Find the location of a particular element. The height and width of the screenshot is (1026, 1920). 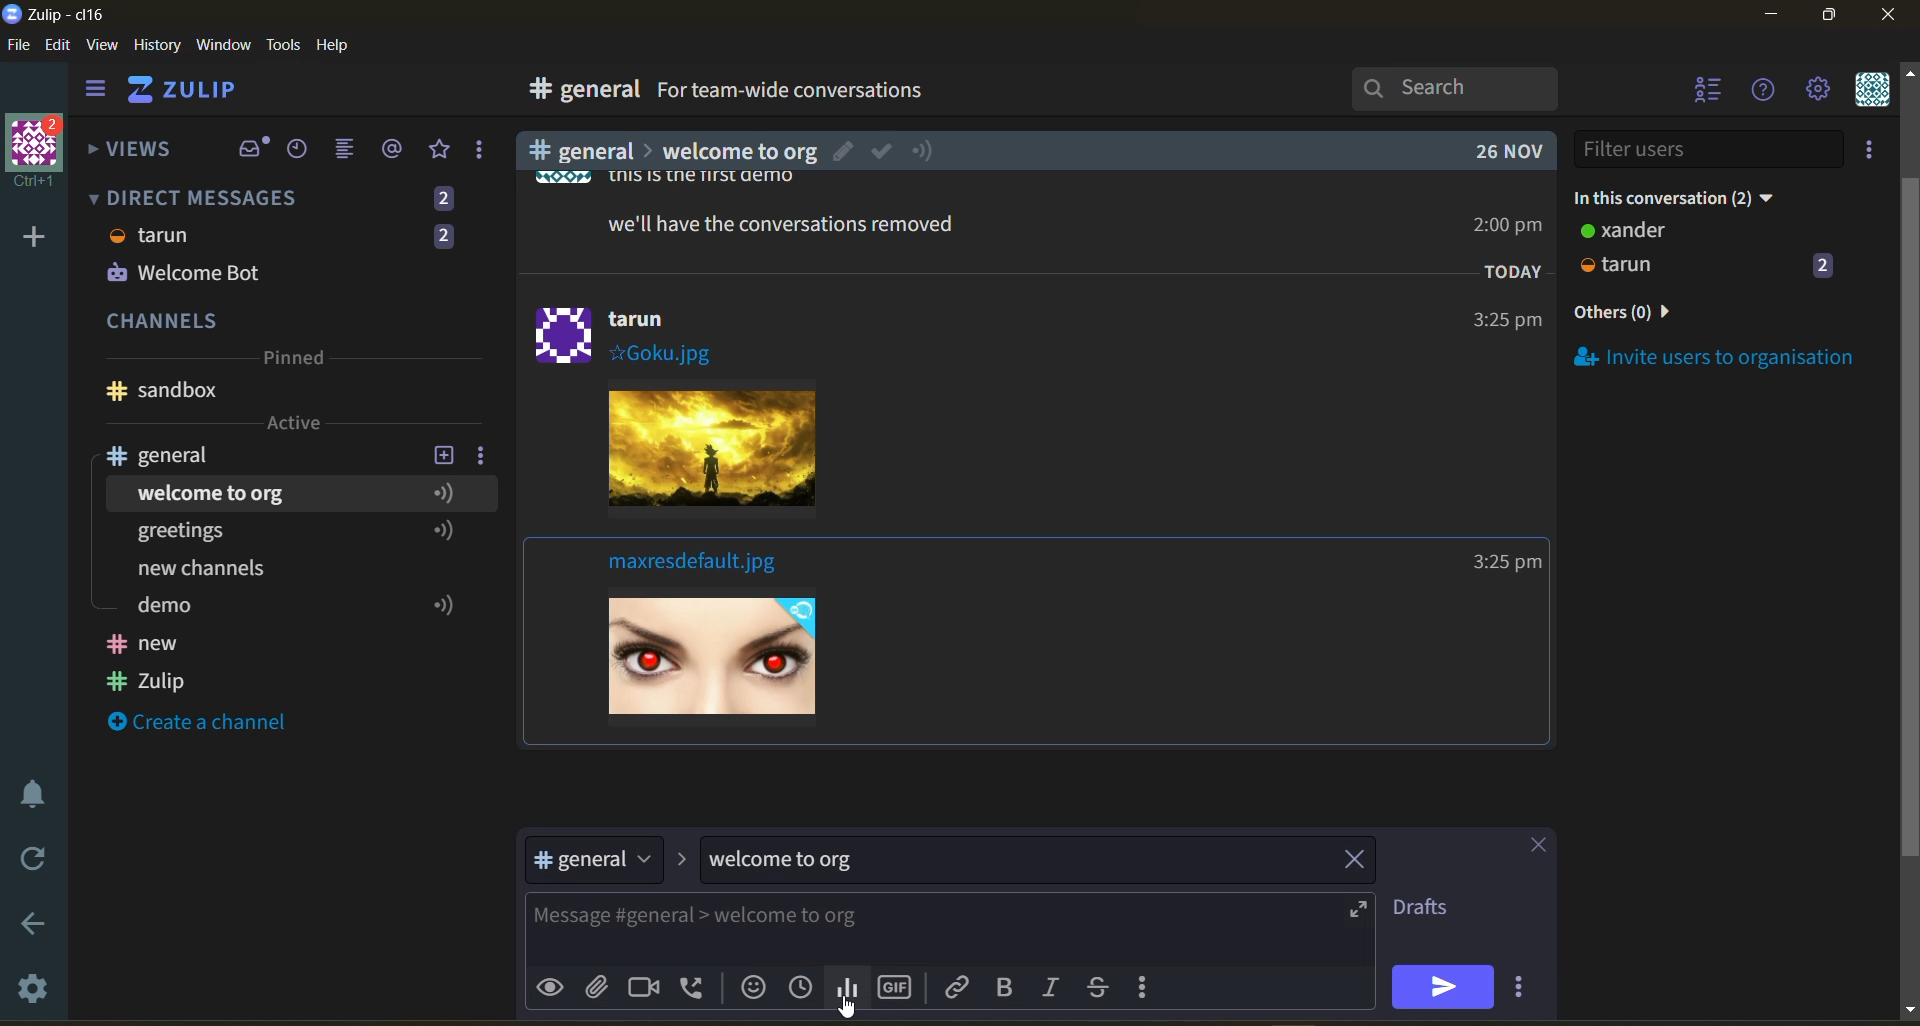

inbox is located at coordinates (253, 149).